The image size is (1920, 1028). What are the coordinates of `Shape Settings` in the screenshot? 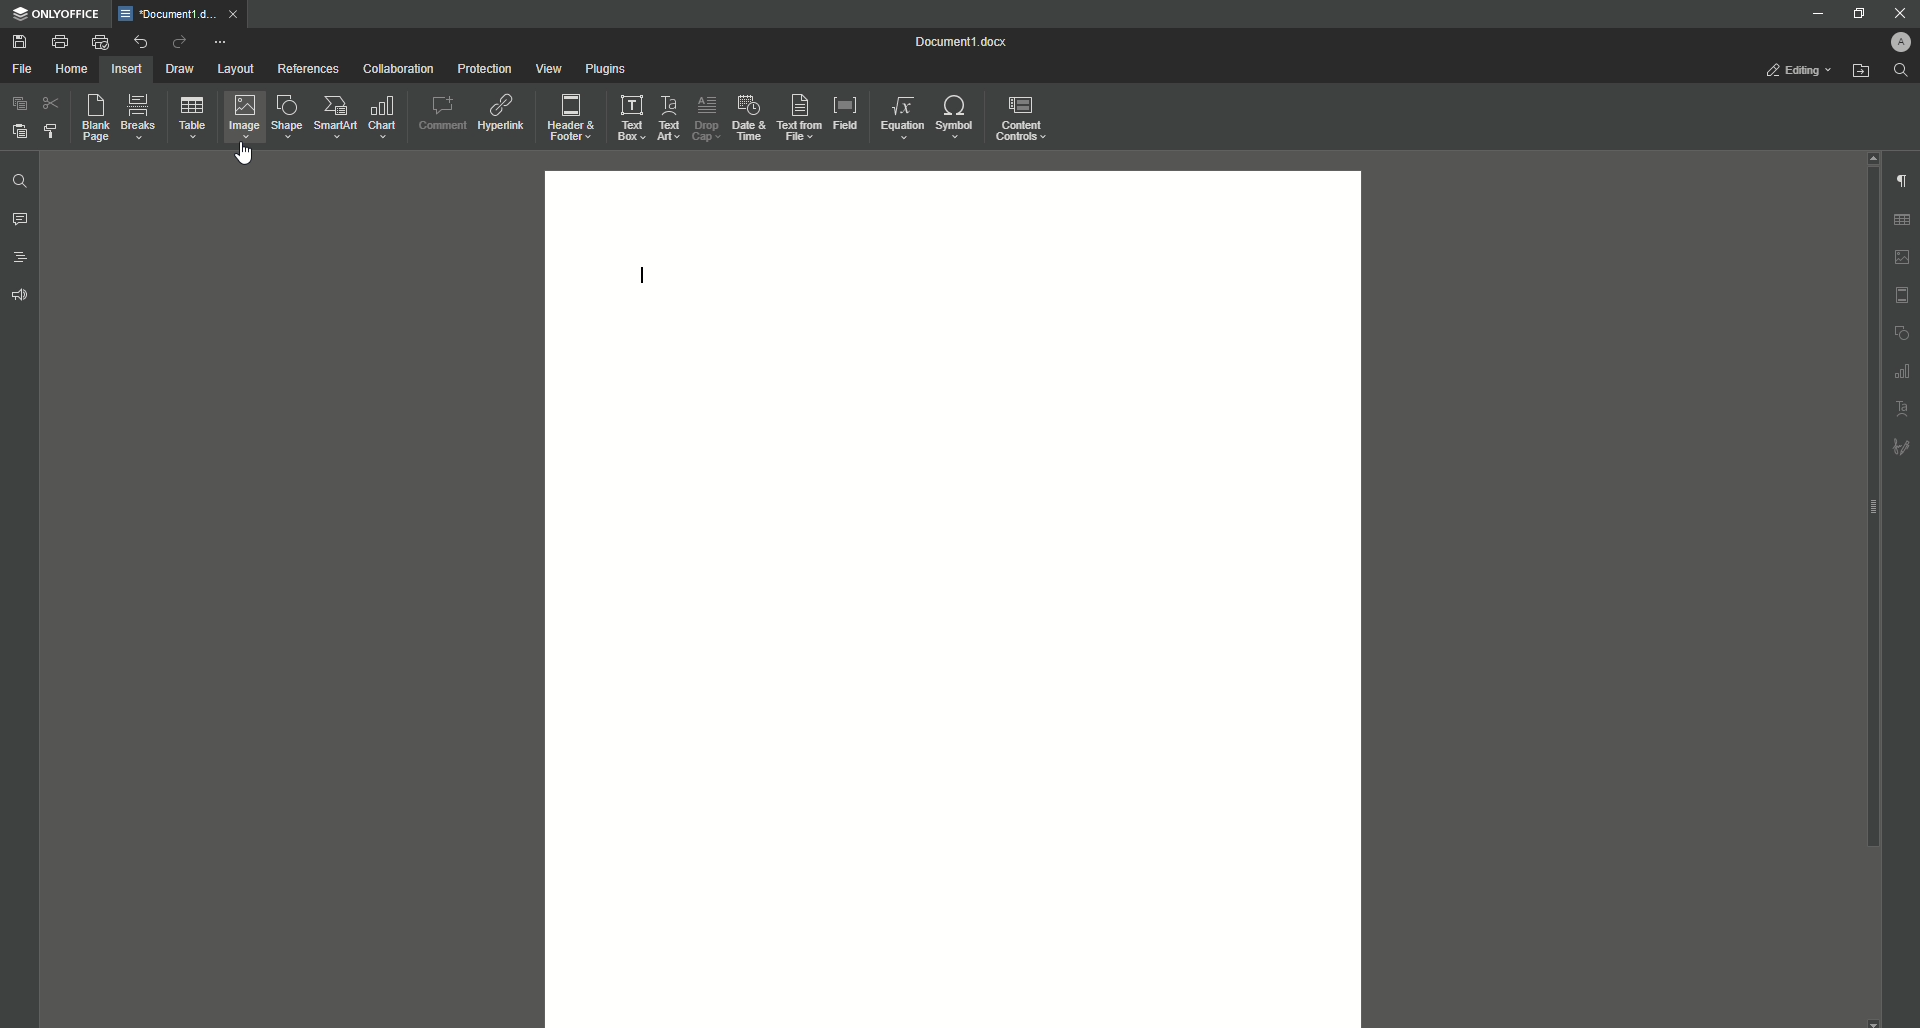 It's located at (1902, 333).